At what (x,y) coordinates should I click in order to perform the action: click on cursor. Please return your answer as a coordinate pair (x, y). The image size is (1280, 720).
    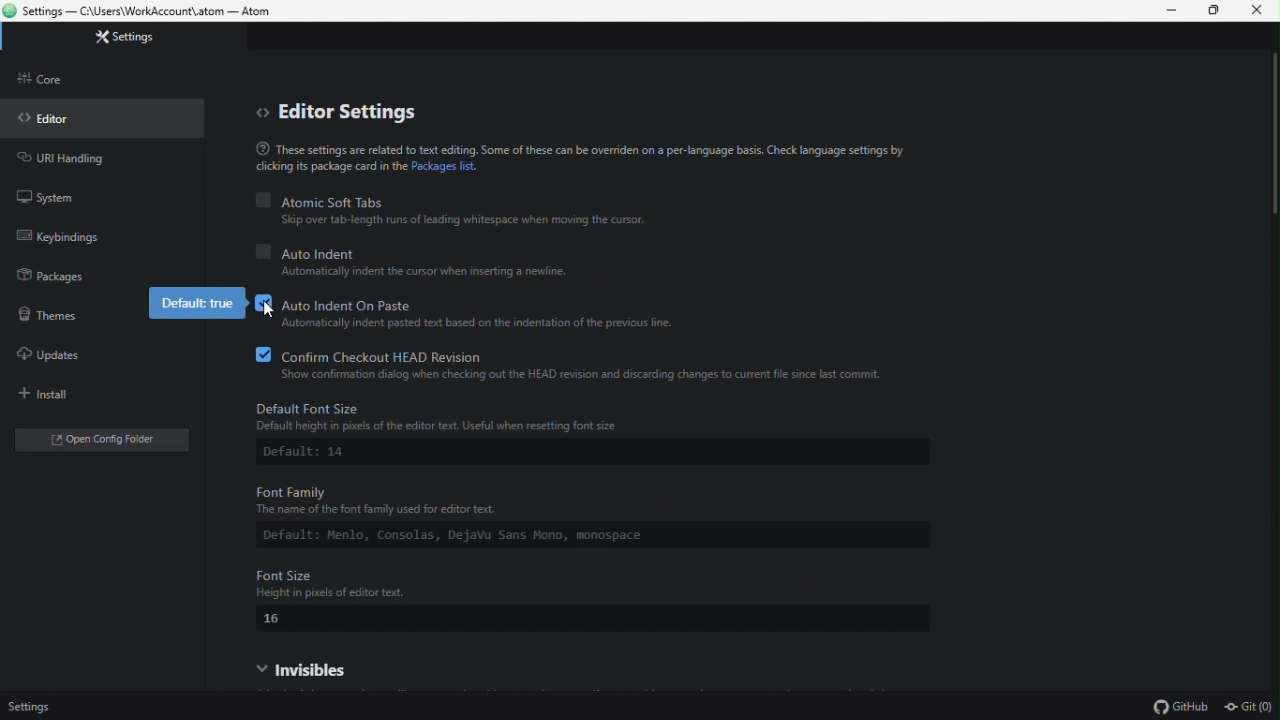
    Looking at the image, I should click on (271, 311).